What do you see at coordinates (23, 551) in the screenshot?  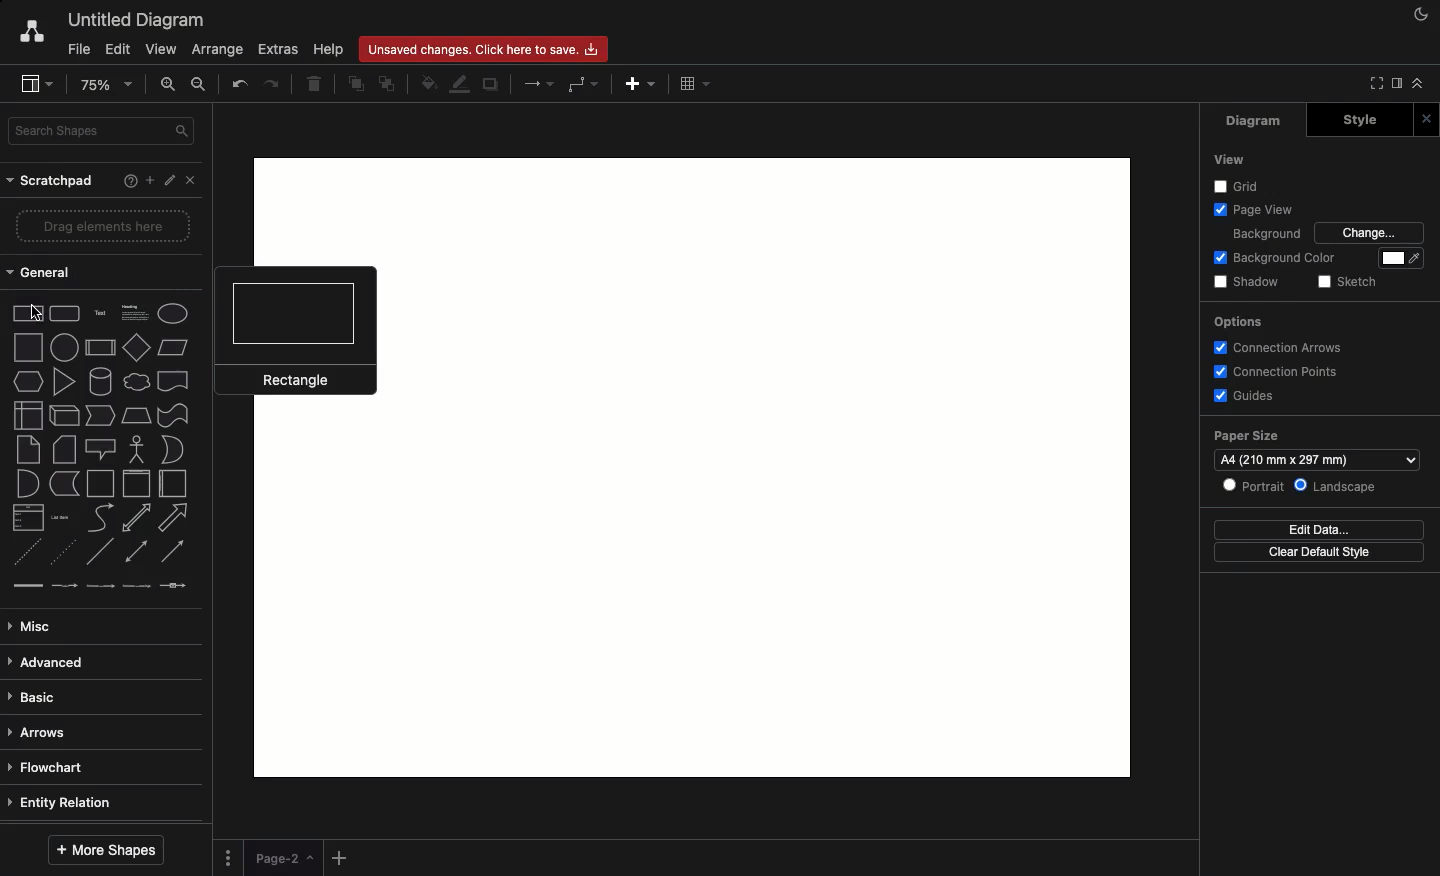 I see `dashed line` at bounding box center [23, 551].